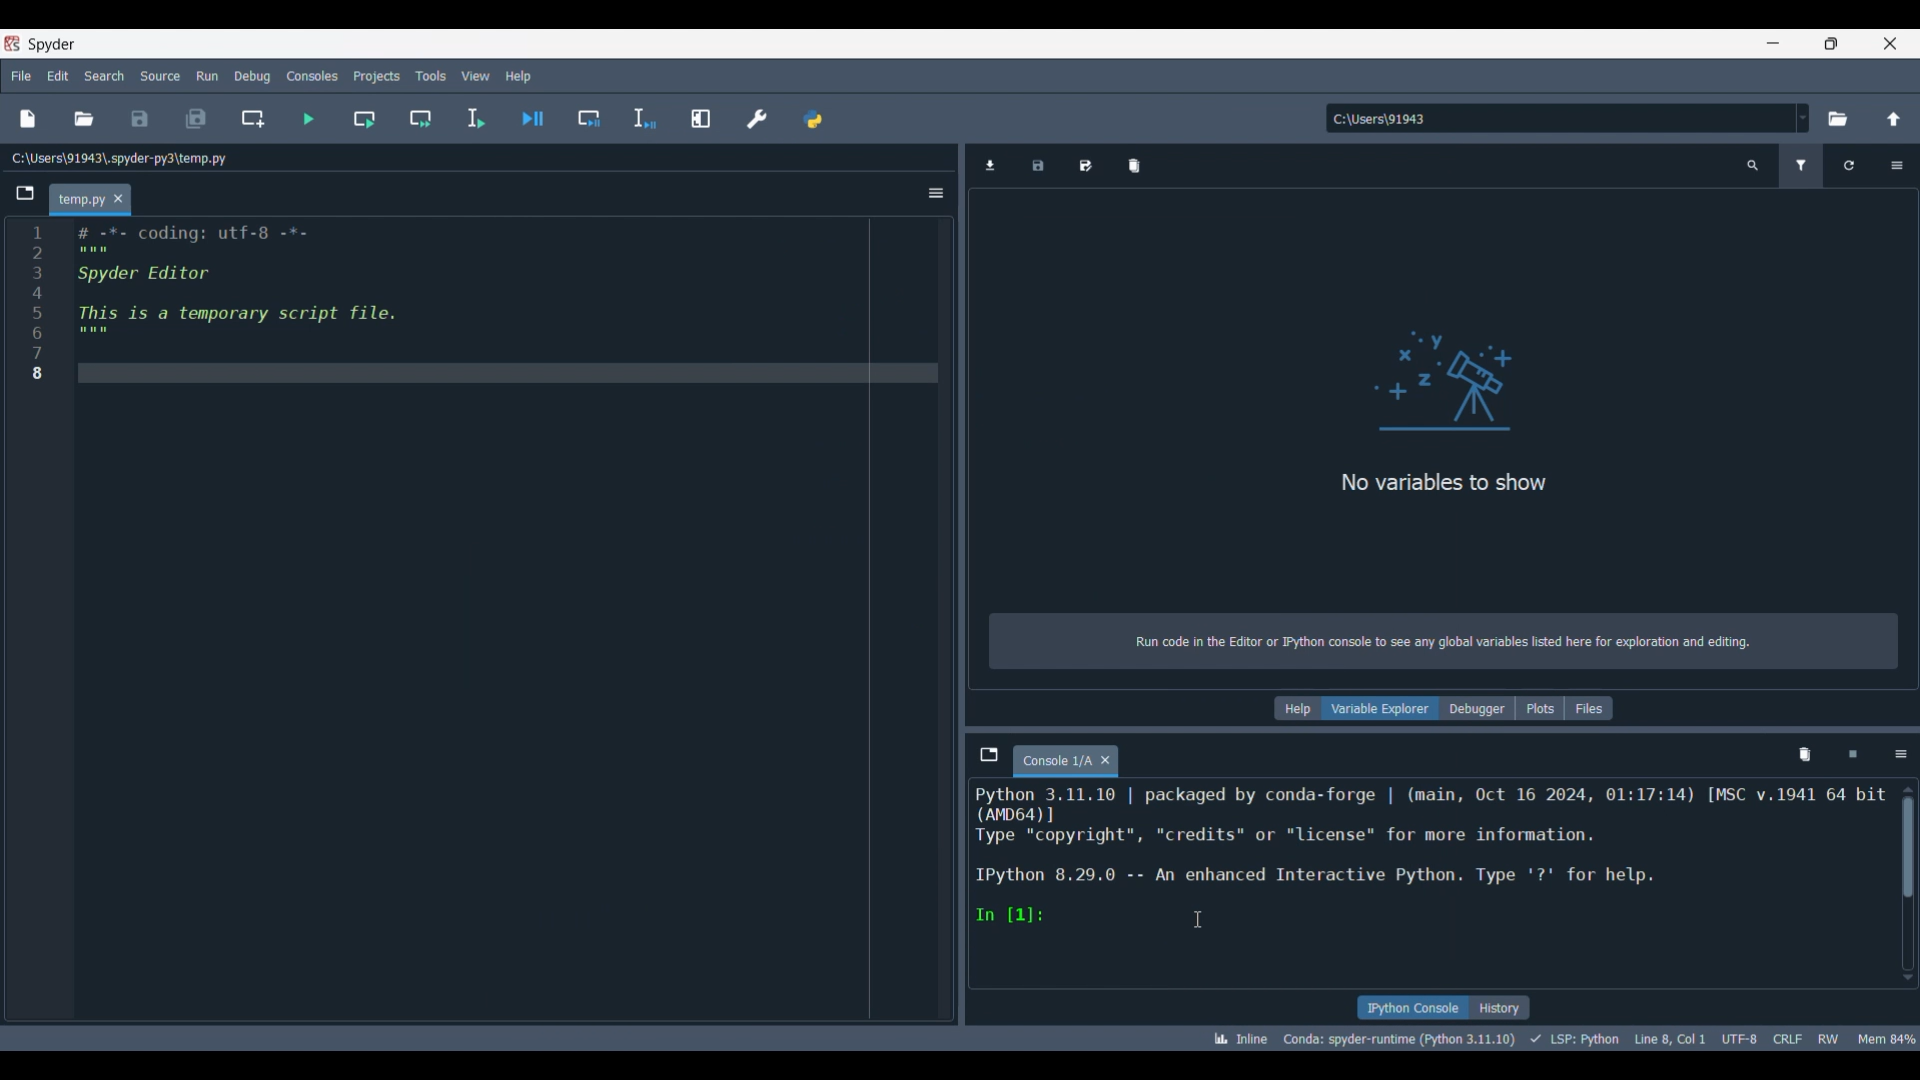  I want to click on Close tab, so click(1105, 759).